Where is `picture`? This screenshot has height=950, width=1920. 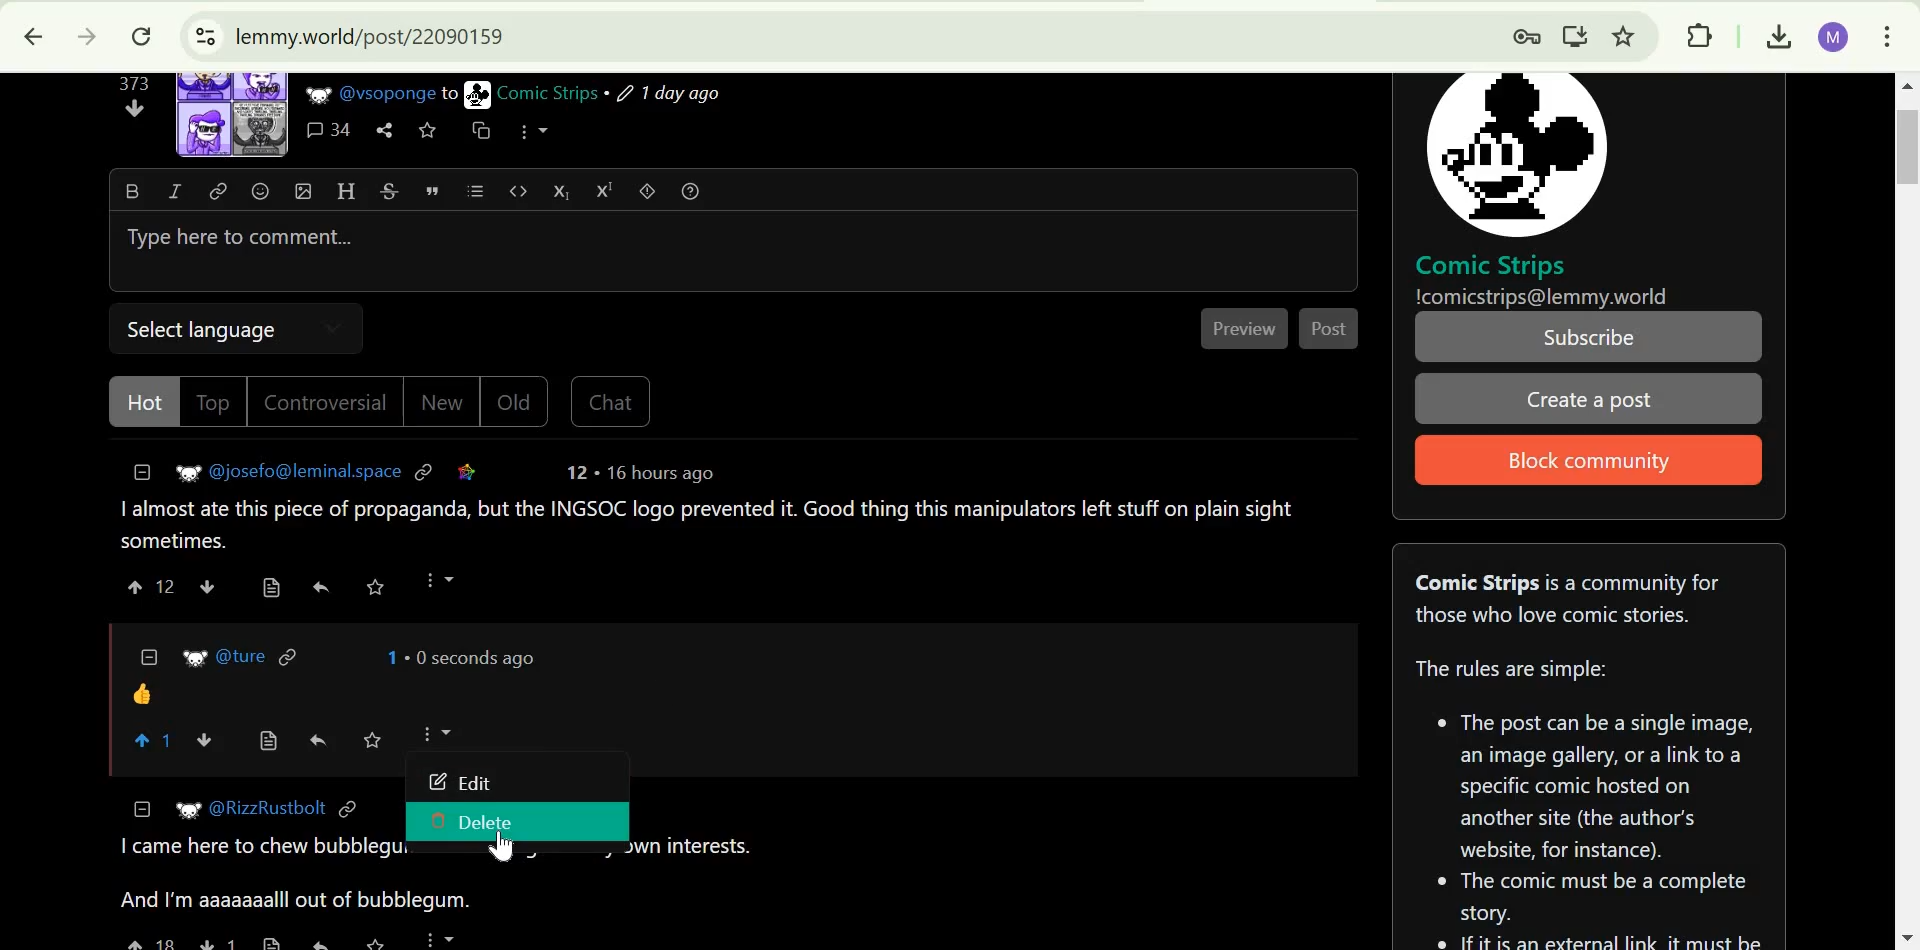
picture is located at coordinates (1515, 153).